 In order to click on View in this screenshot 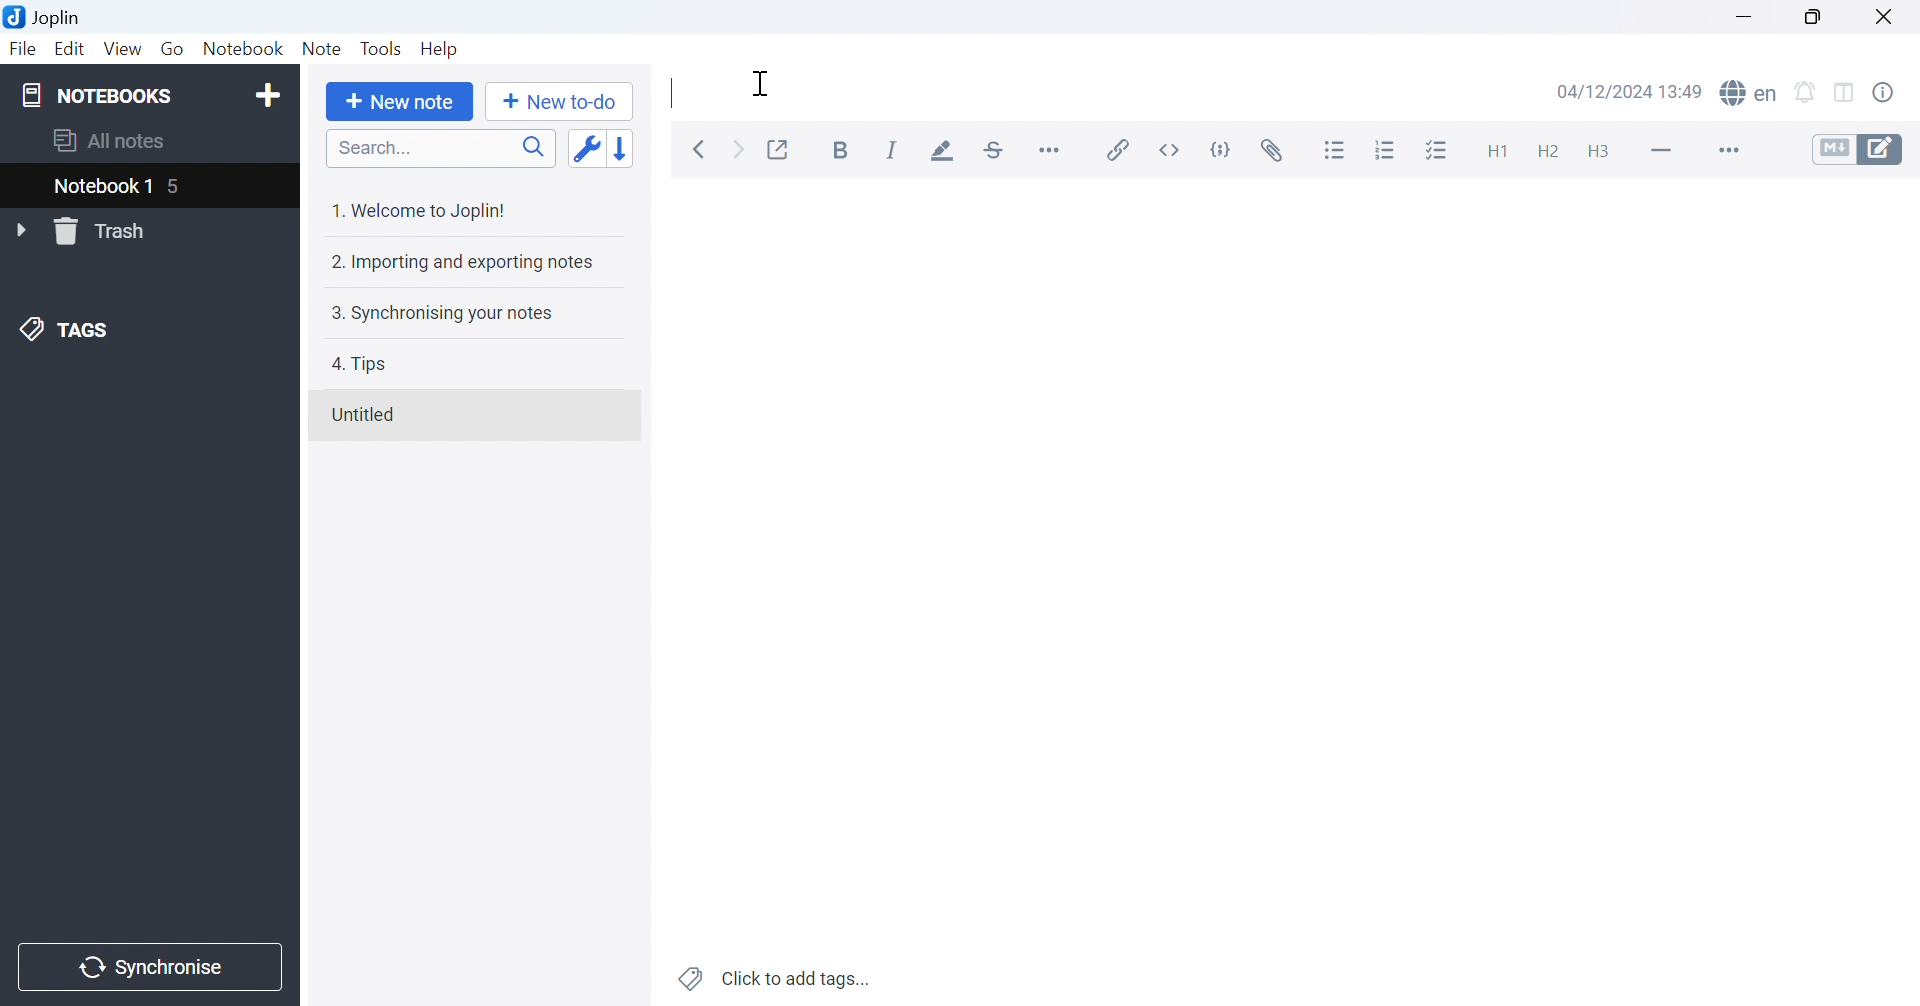, I will do `click(123, 47)`.